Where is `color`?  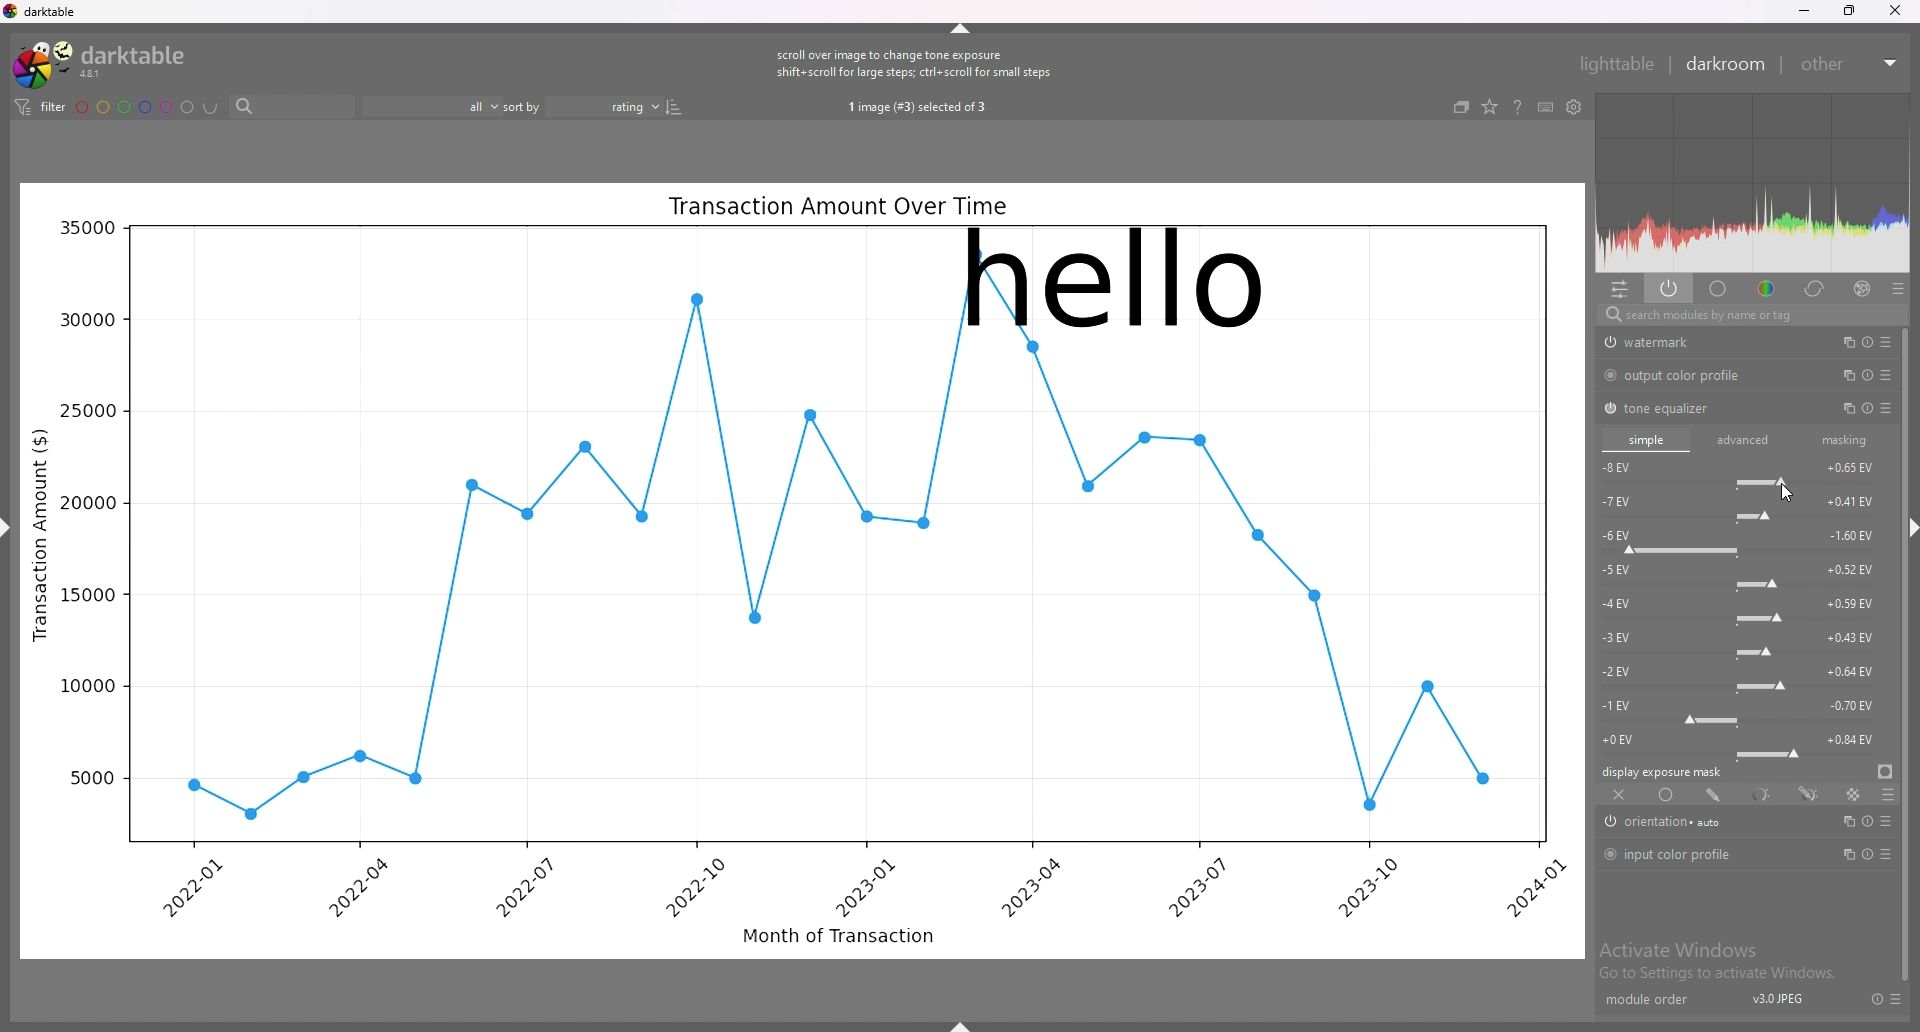 color is located at coordinates (1767, 289).